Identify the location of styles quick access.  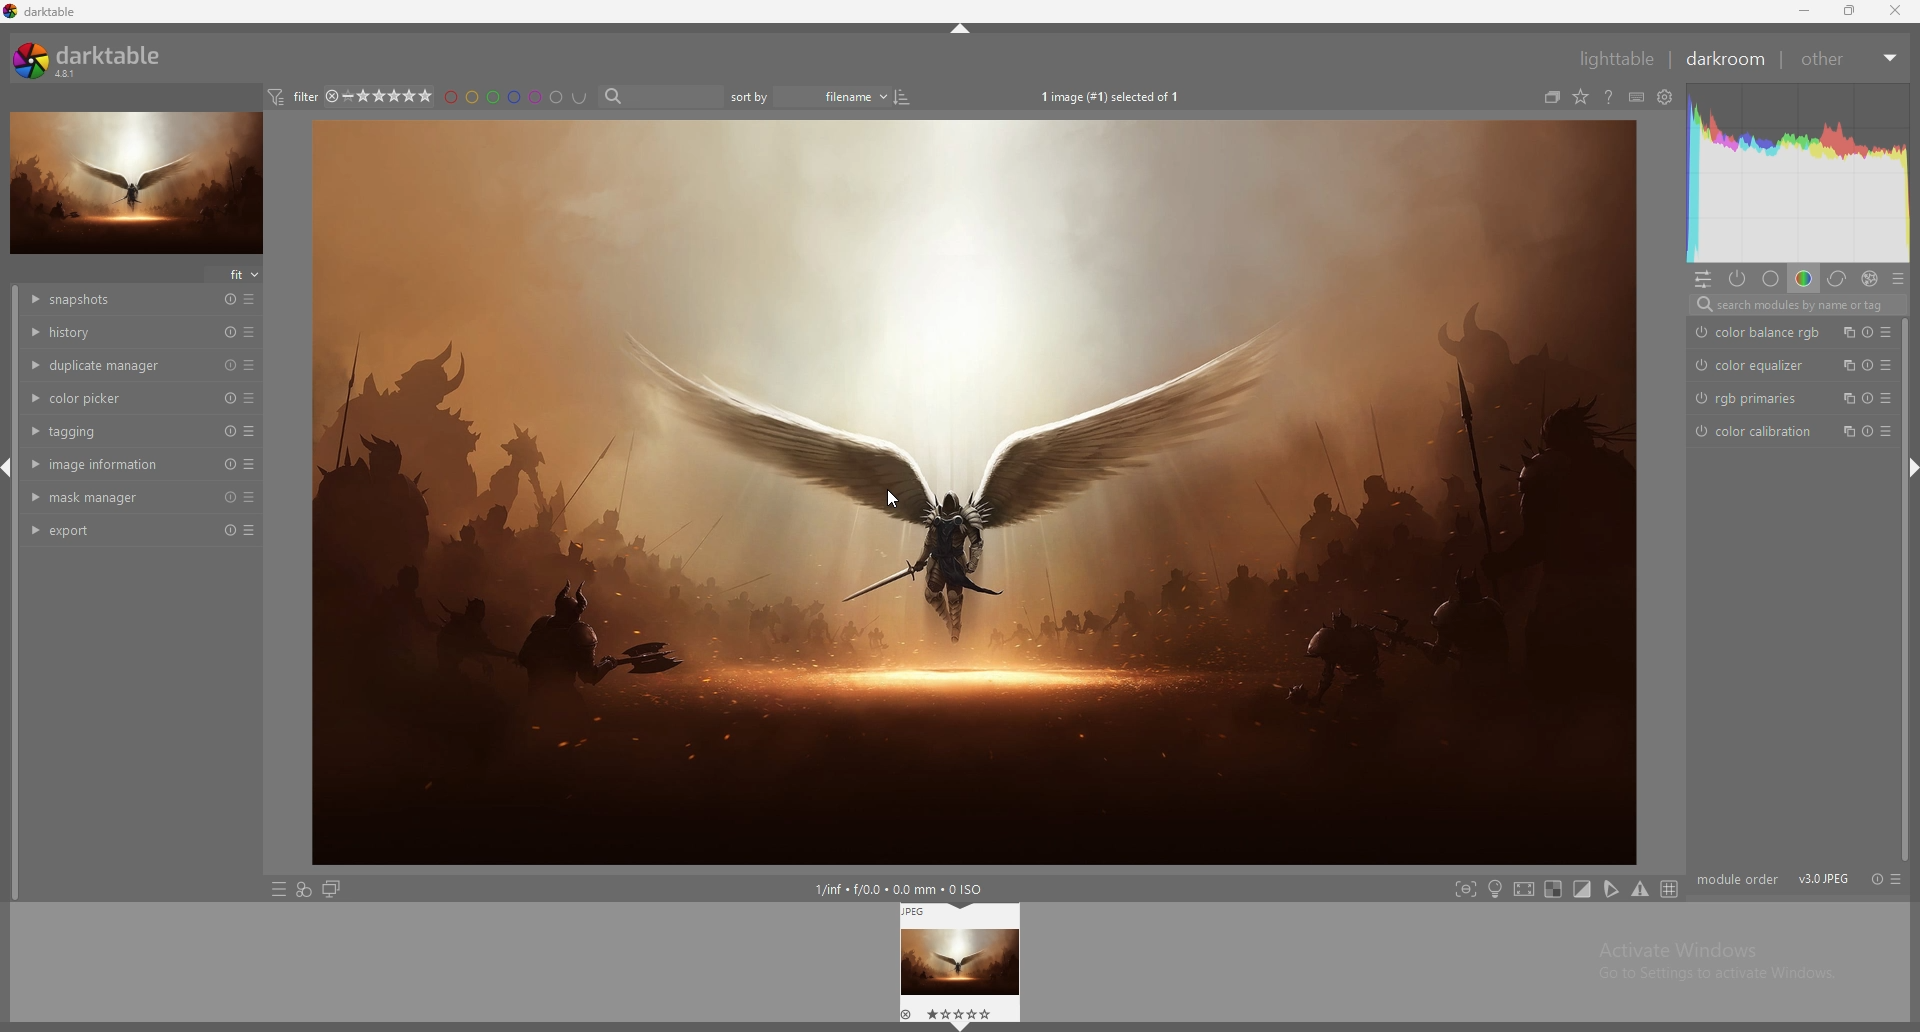
(303, 891).